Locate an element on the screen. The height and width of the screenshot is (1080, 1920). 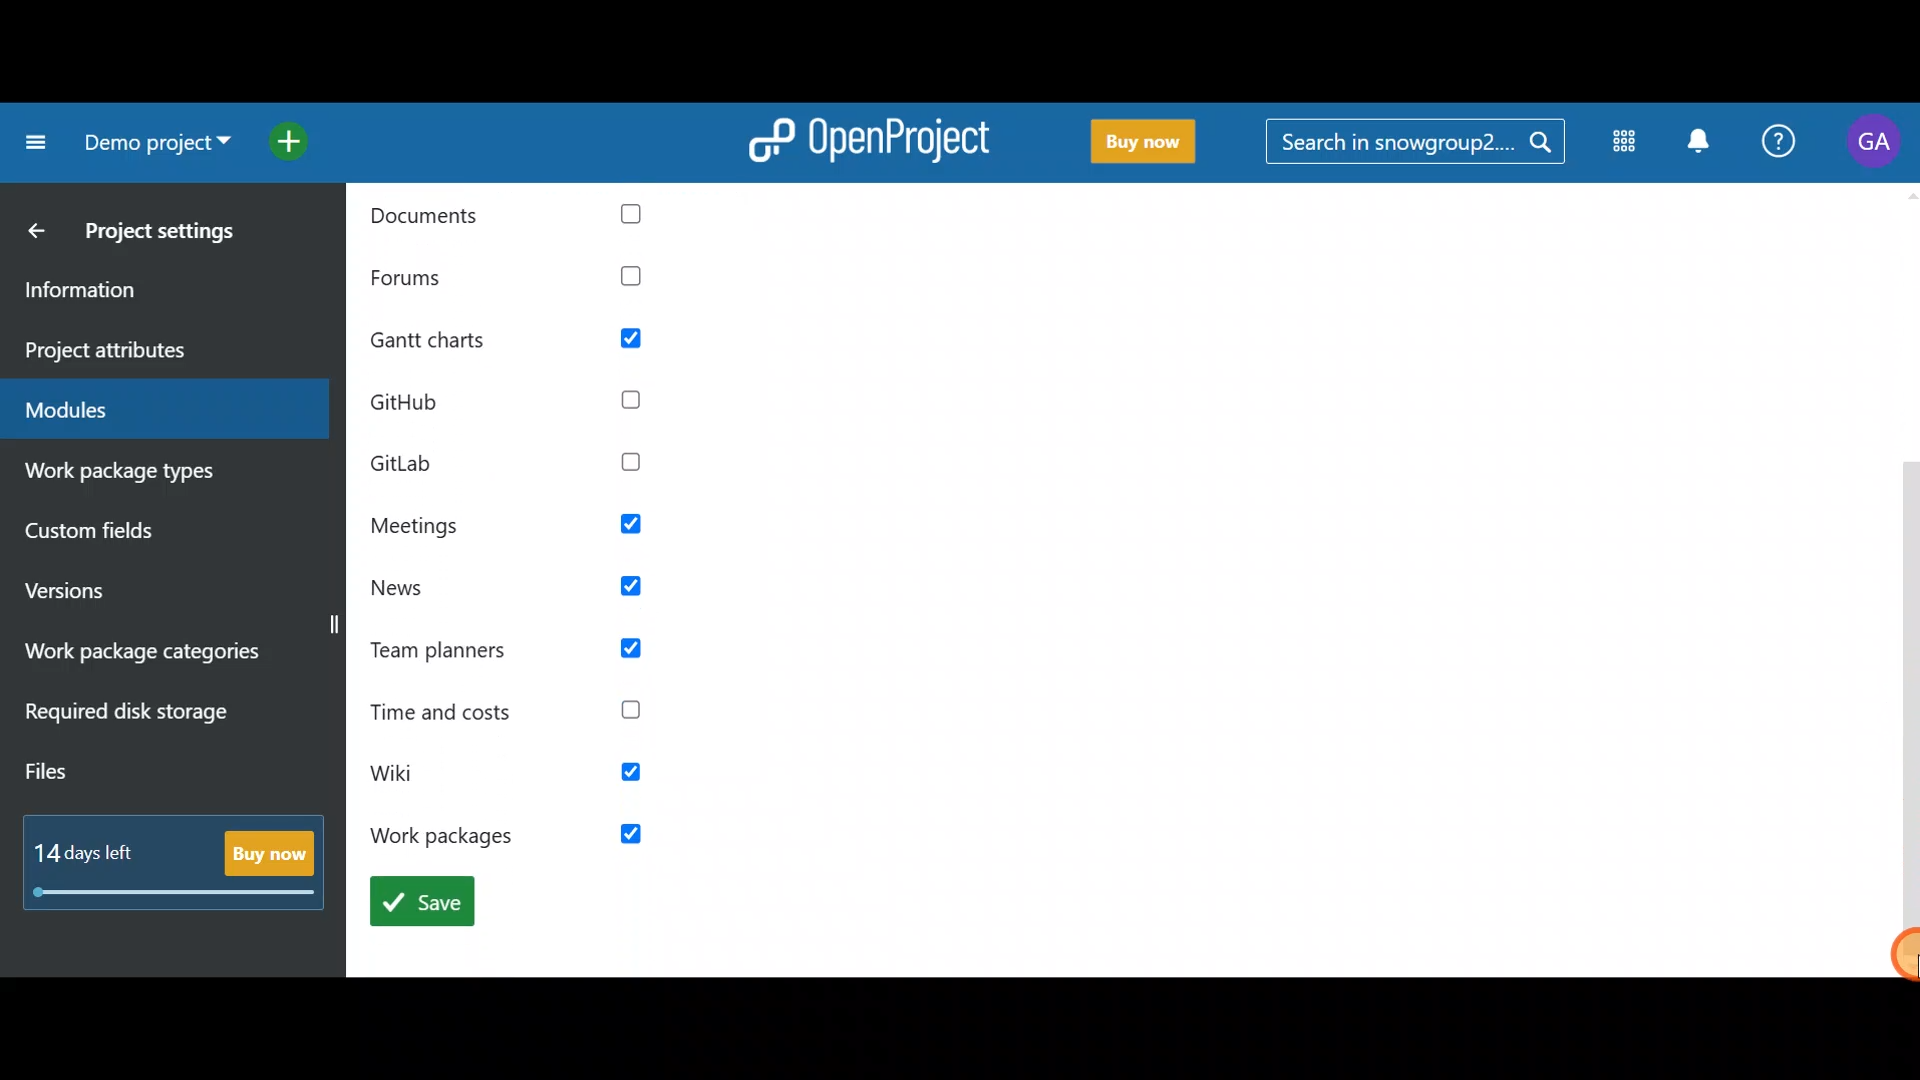
Buy now is located at coordinates (180, 856).